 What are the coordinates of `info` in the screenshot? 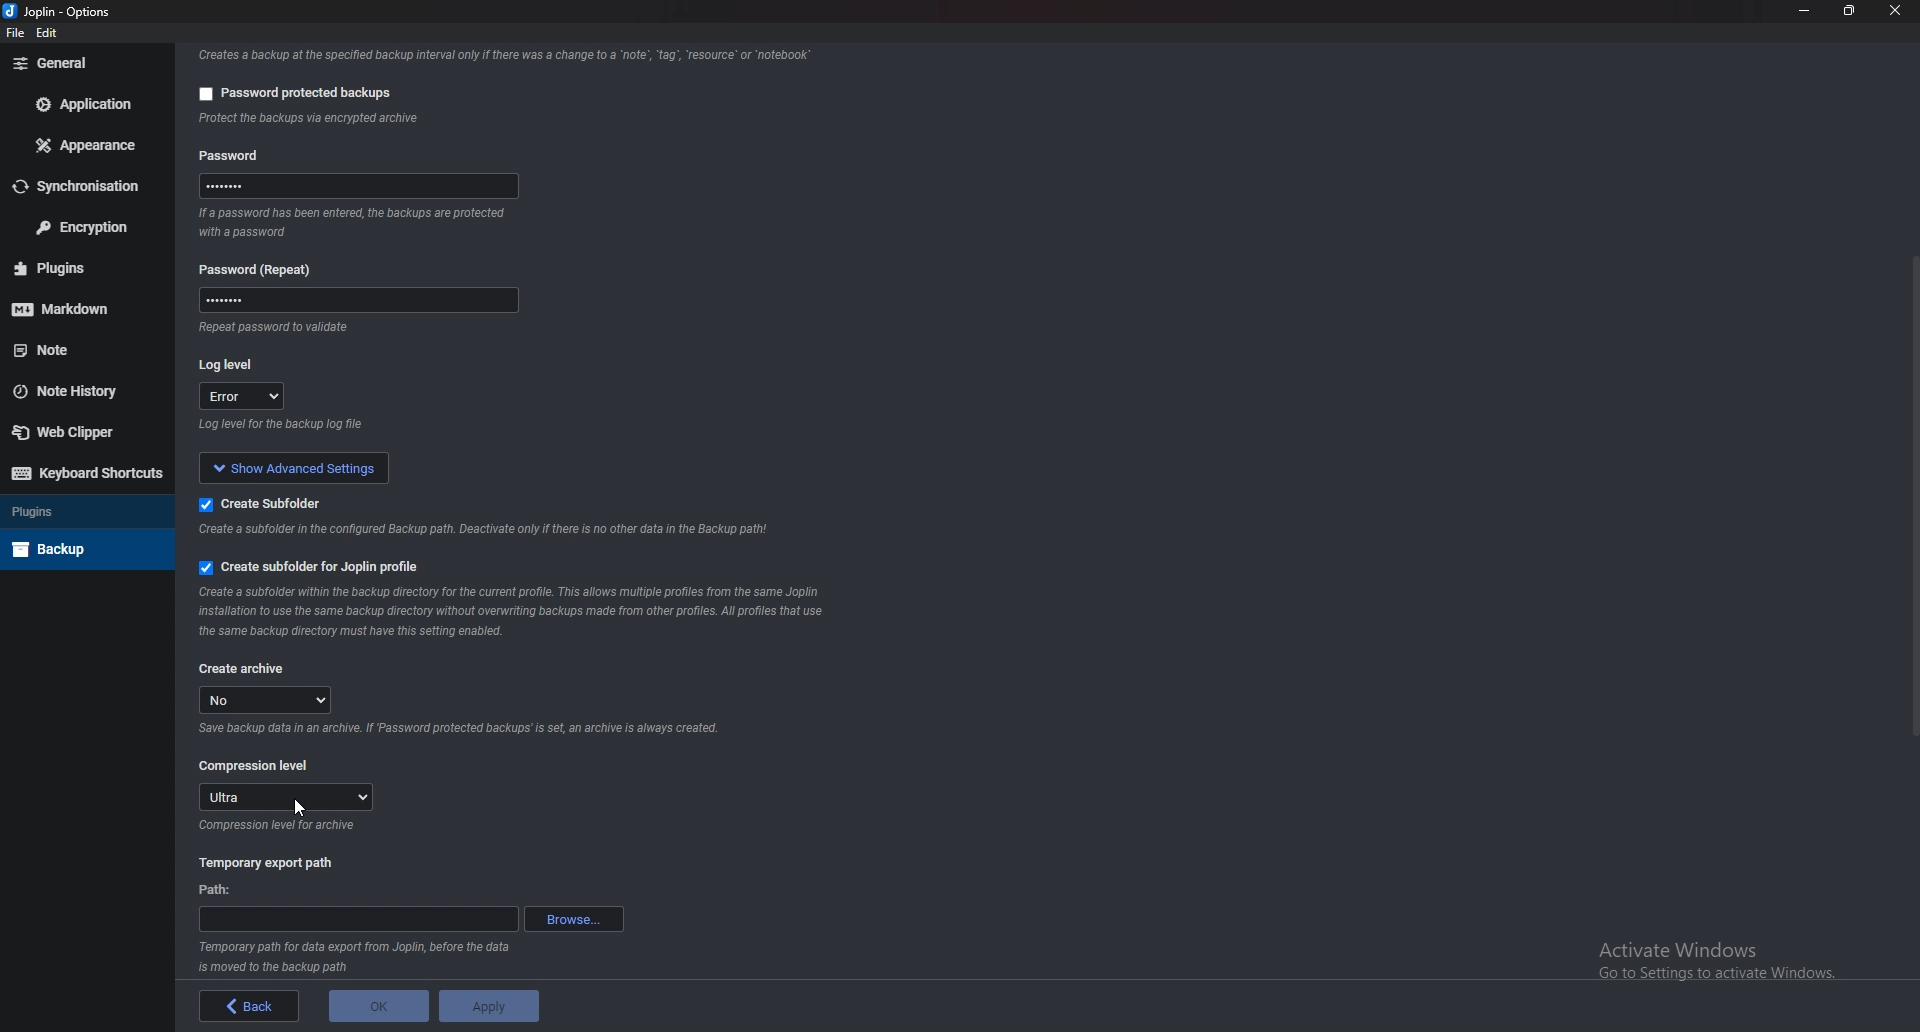 It's located at (488, 531).